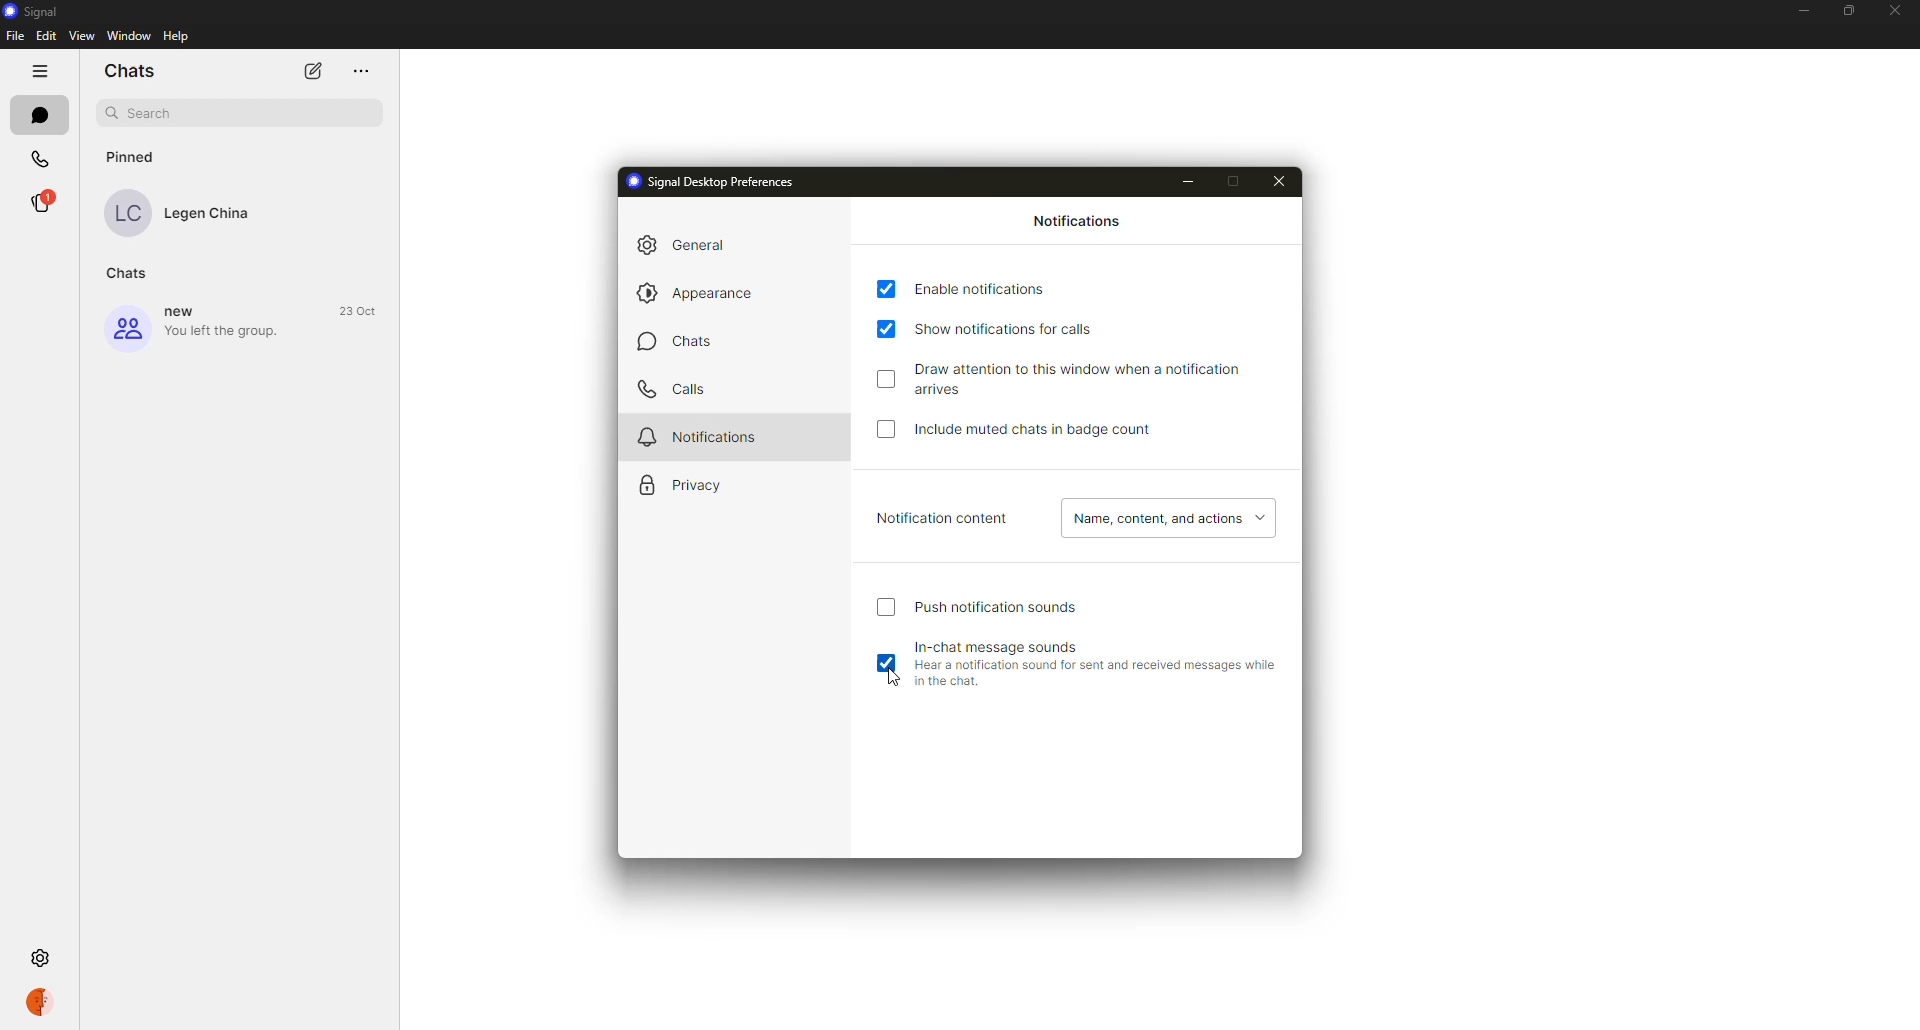 This screenshot has width=1920, height=1030. Describe the element at coordinates (361, 71) in the screenshot. I see `menu` at that location.